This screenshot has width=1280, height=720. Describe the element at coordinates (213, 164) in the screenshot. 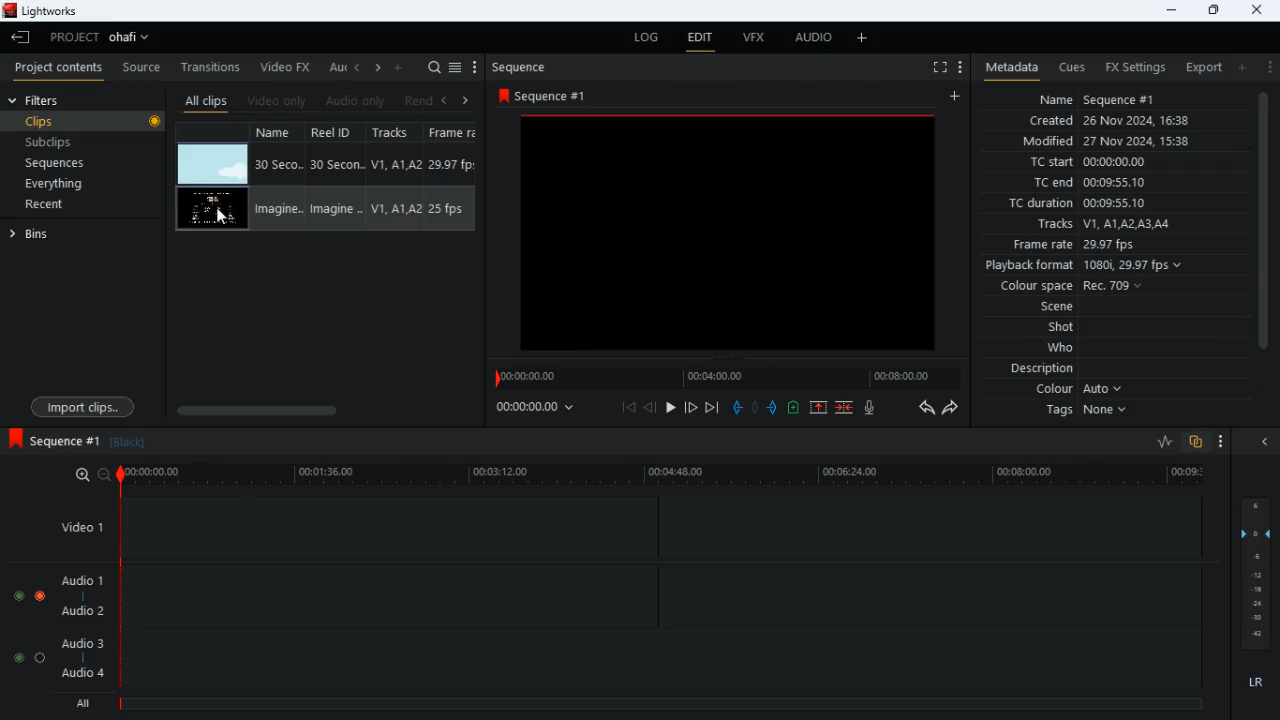

I see `videos` at that location.